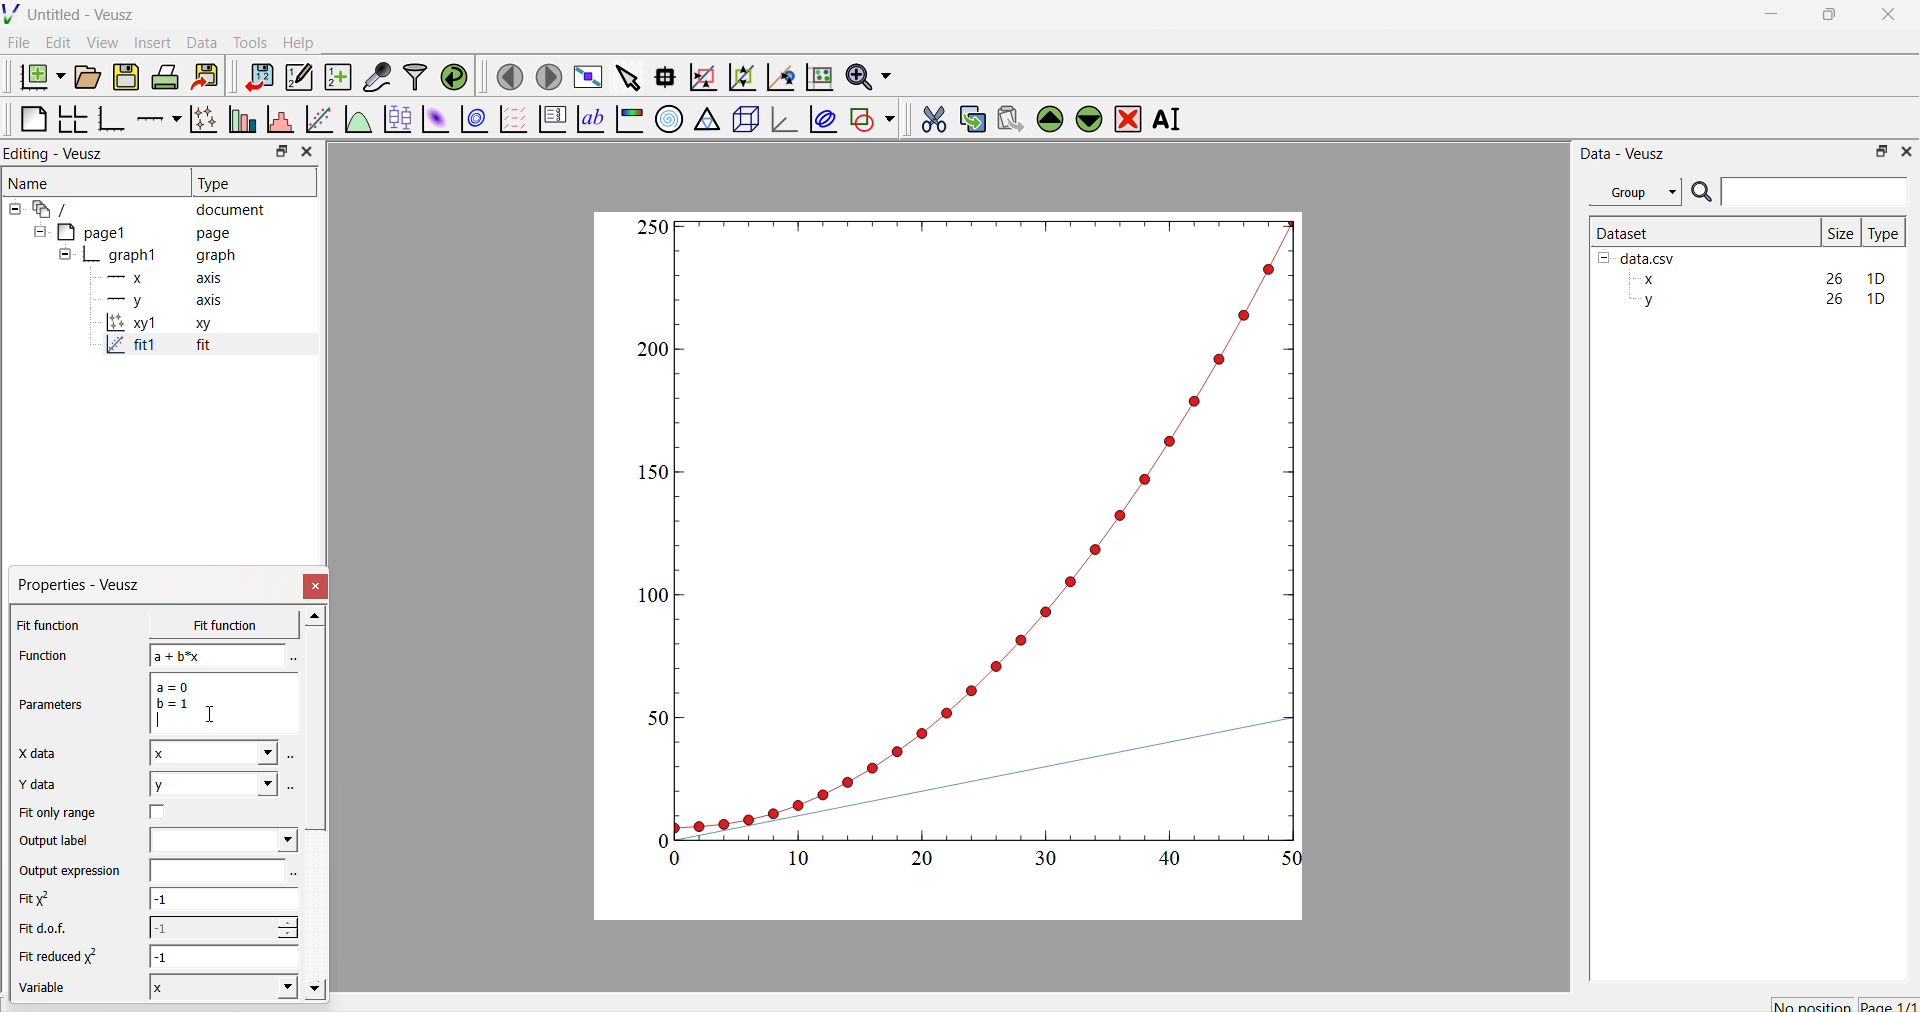  I want to click on y, so click(212, 784).